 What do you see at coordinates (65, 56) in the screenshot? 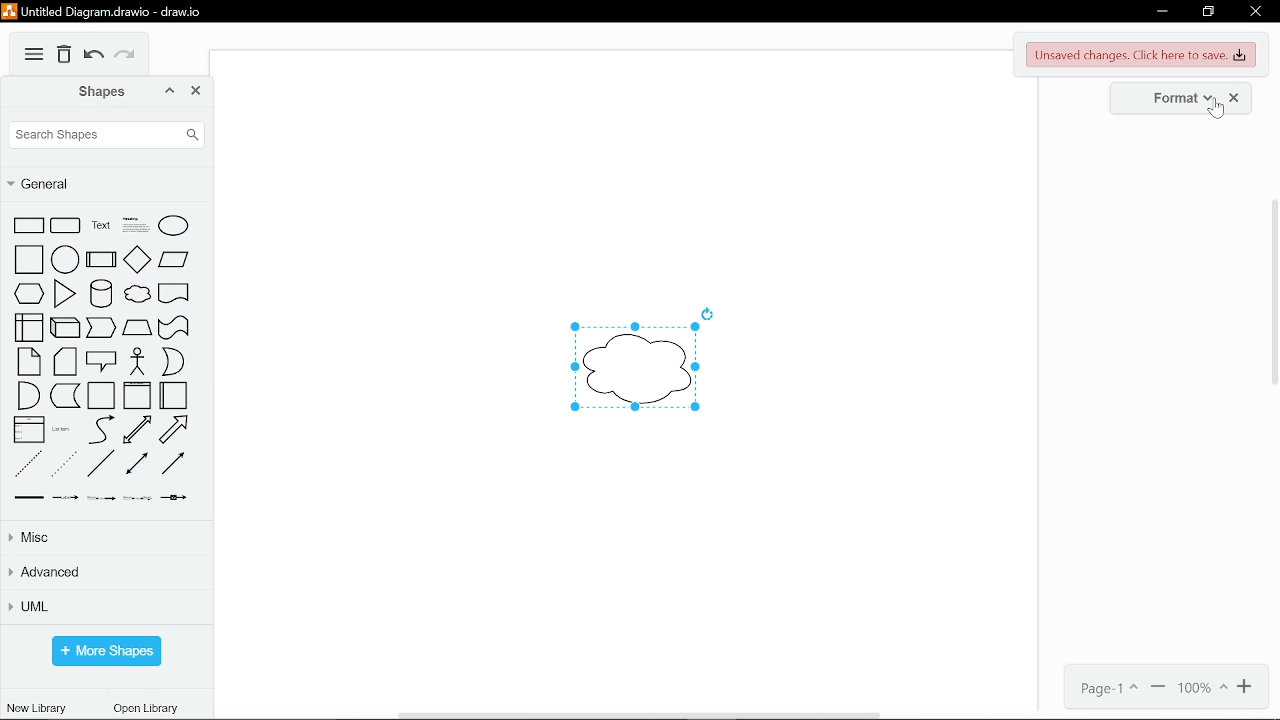
I see `delete` at bounding box center [65, 56].